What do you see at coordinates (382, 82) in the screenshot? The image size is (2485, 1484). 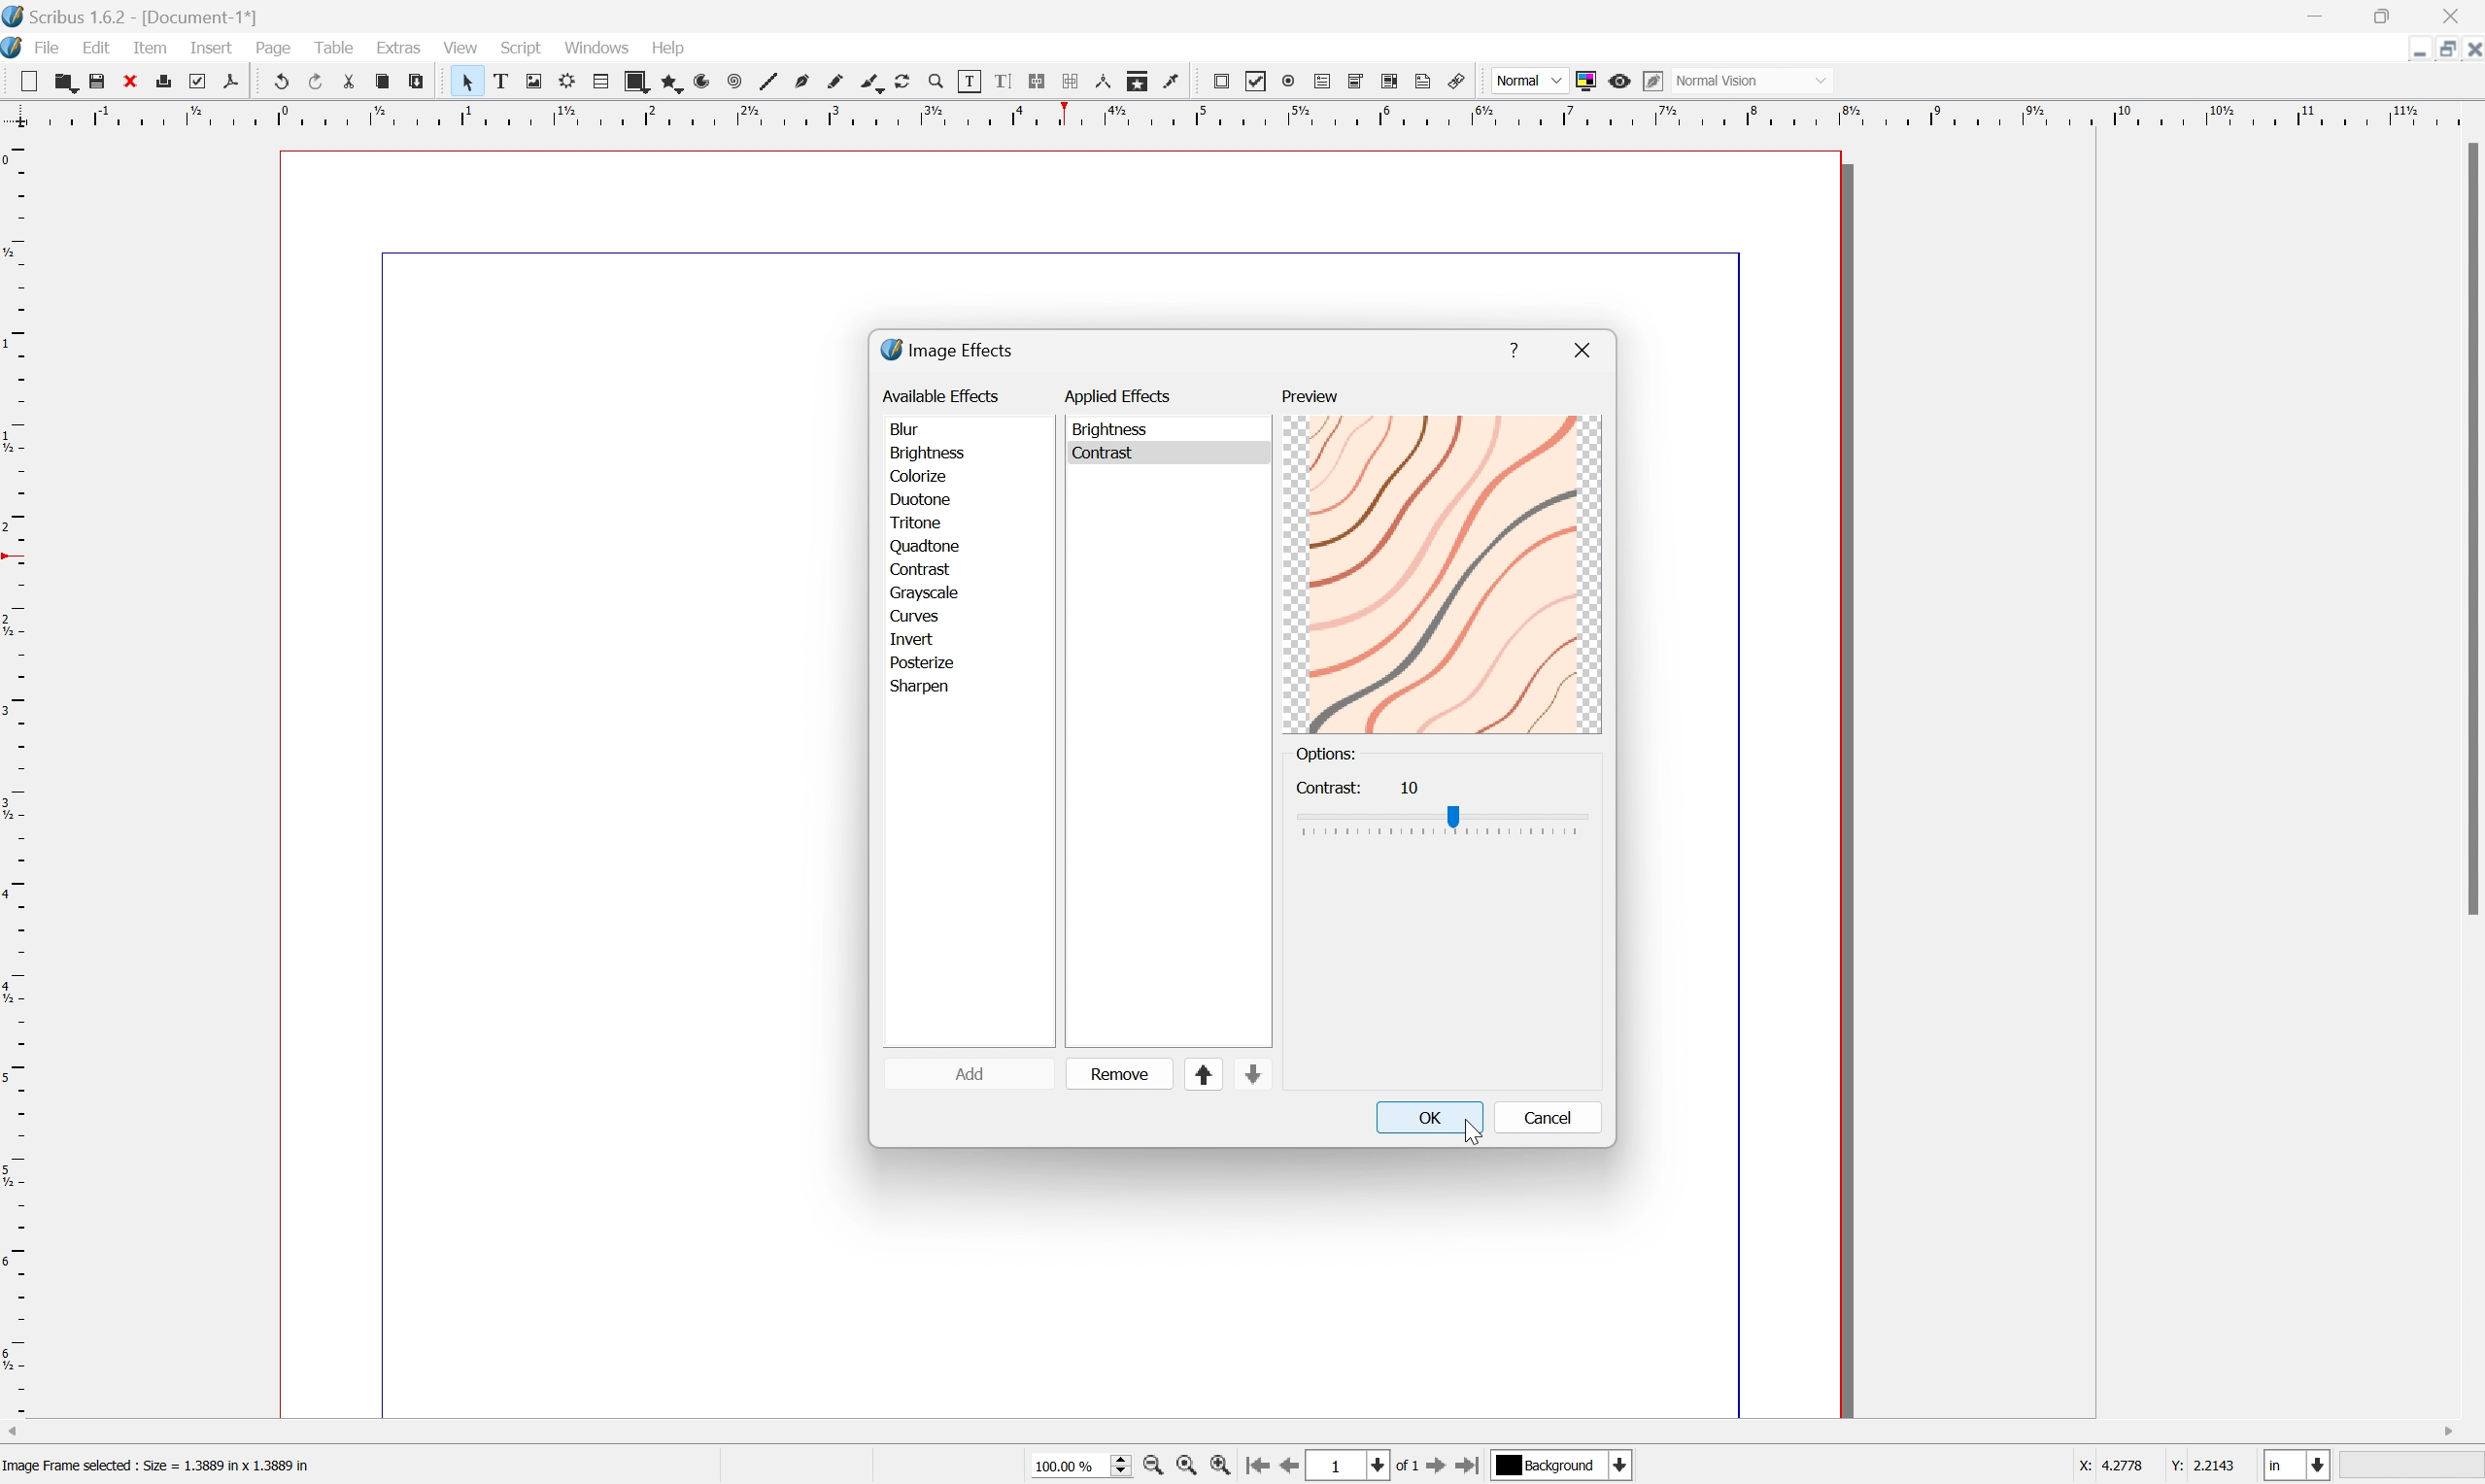 I see `Copy` at bounding box center [382, 82].